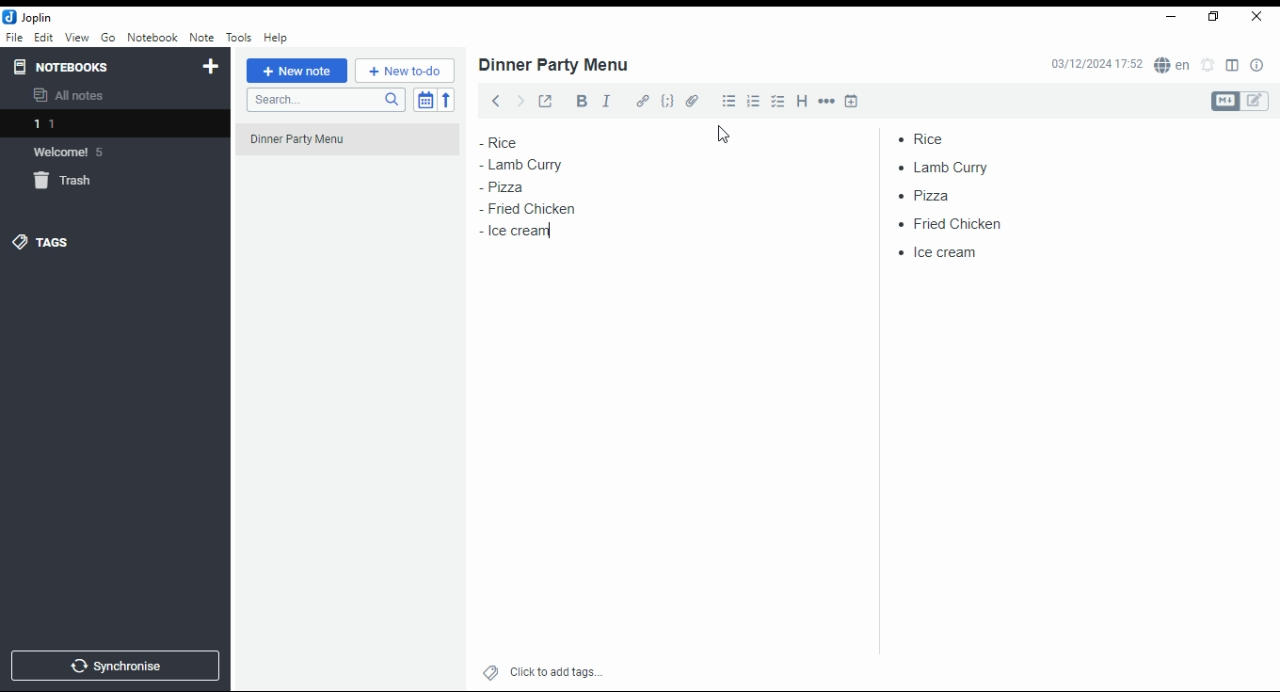 The width and height of the screenshot is (1280, 692). What do you see at coordinates (1257, 17) in the screenshot?
I see `close` at bounding box center [1257, 17].